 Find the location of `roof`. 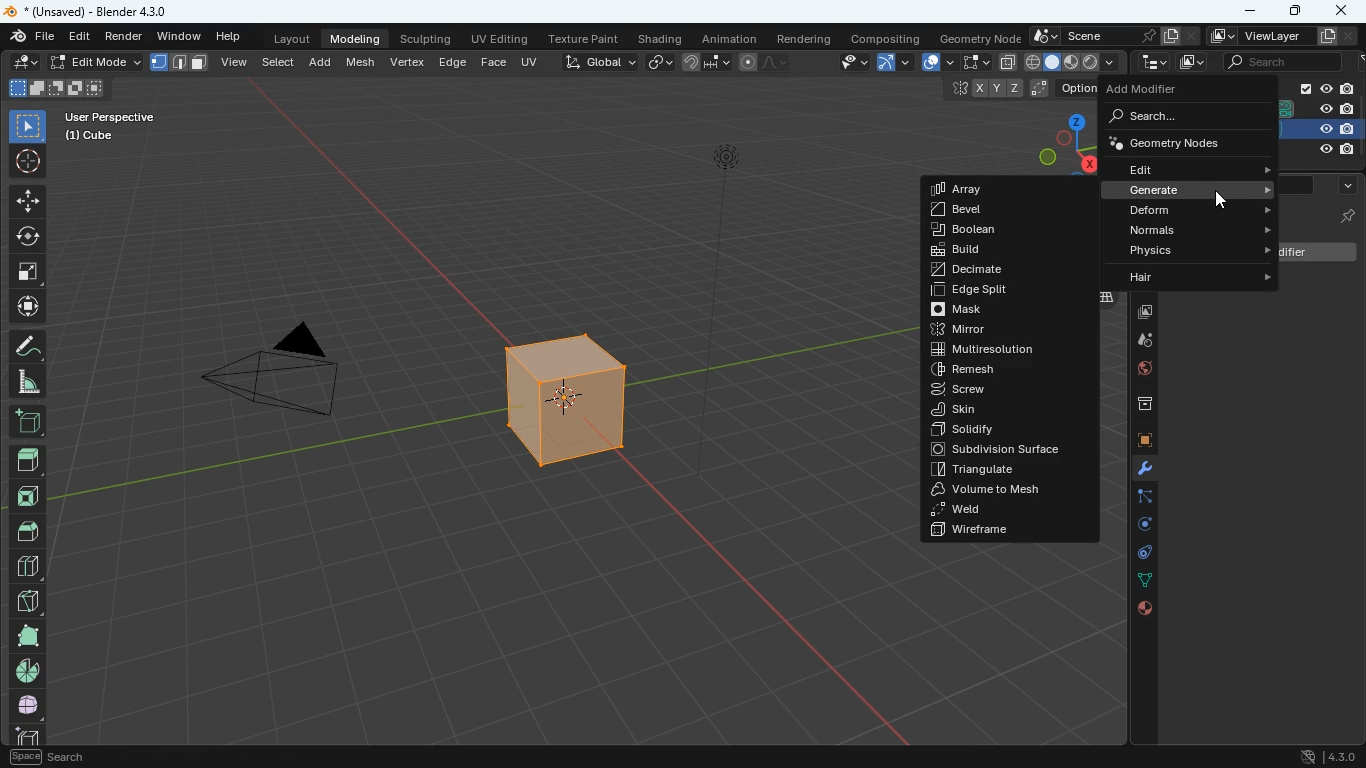

roof is located at coordinates (27, 533).